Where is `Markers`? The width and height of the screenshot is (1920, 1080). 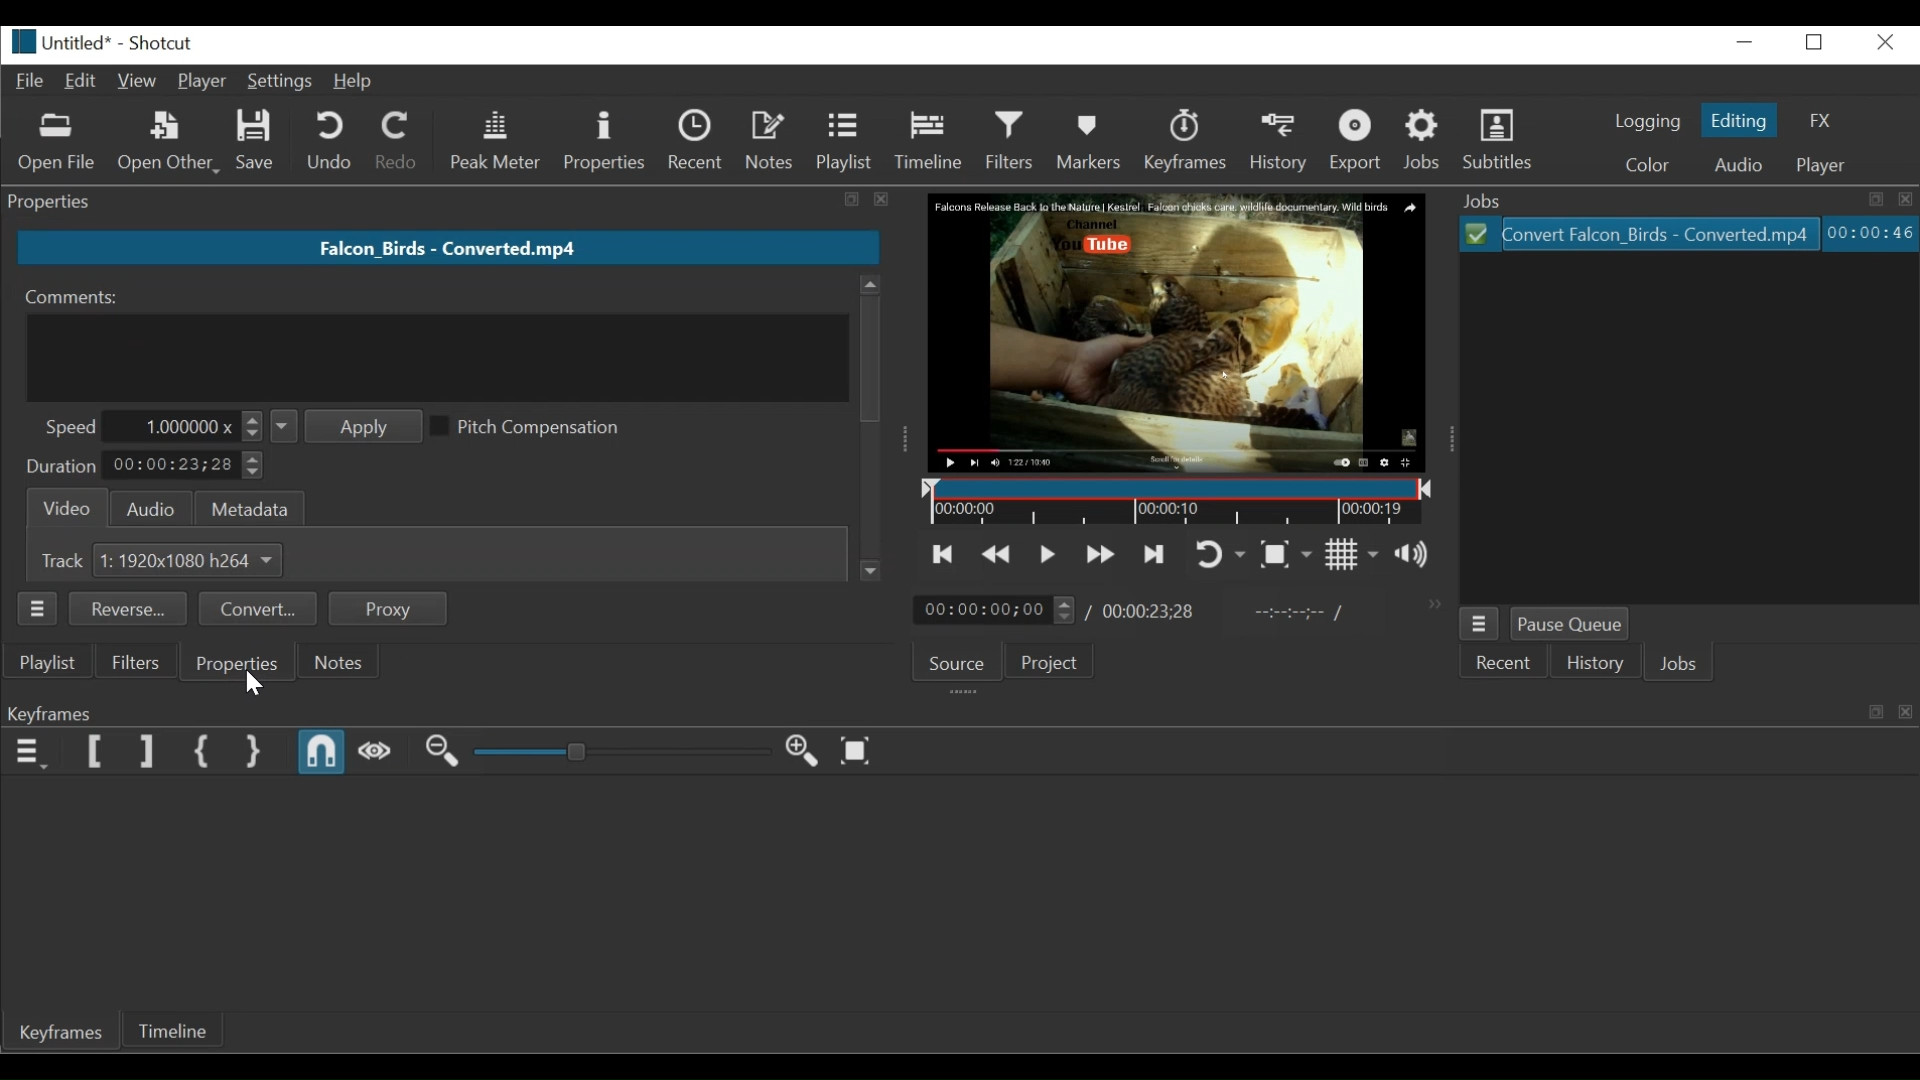 Markers is located at coordinates (1094, 142).